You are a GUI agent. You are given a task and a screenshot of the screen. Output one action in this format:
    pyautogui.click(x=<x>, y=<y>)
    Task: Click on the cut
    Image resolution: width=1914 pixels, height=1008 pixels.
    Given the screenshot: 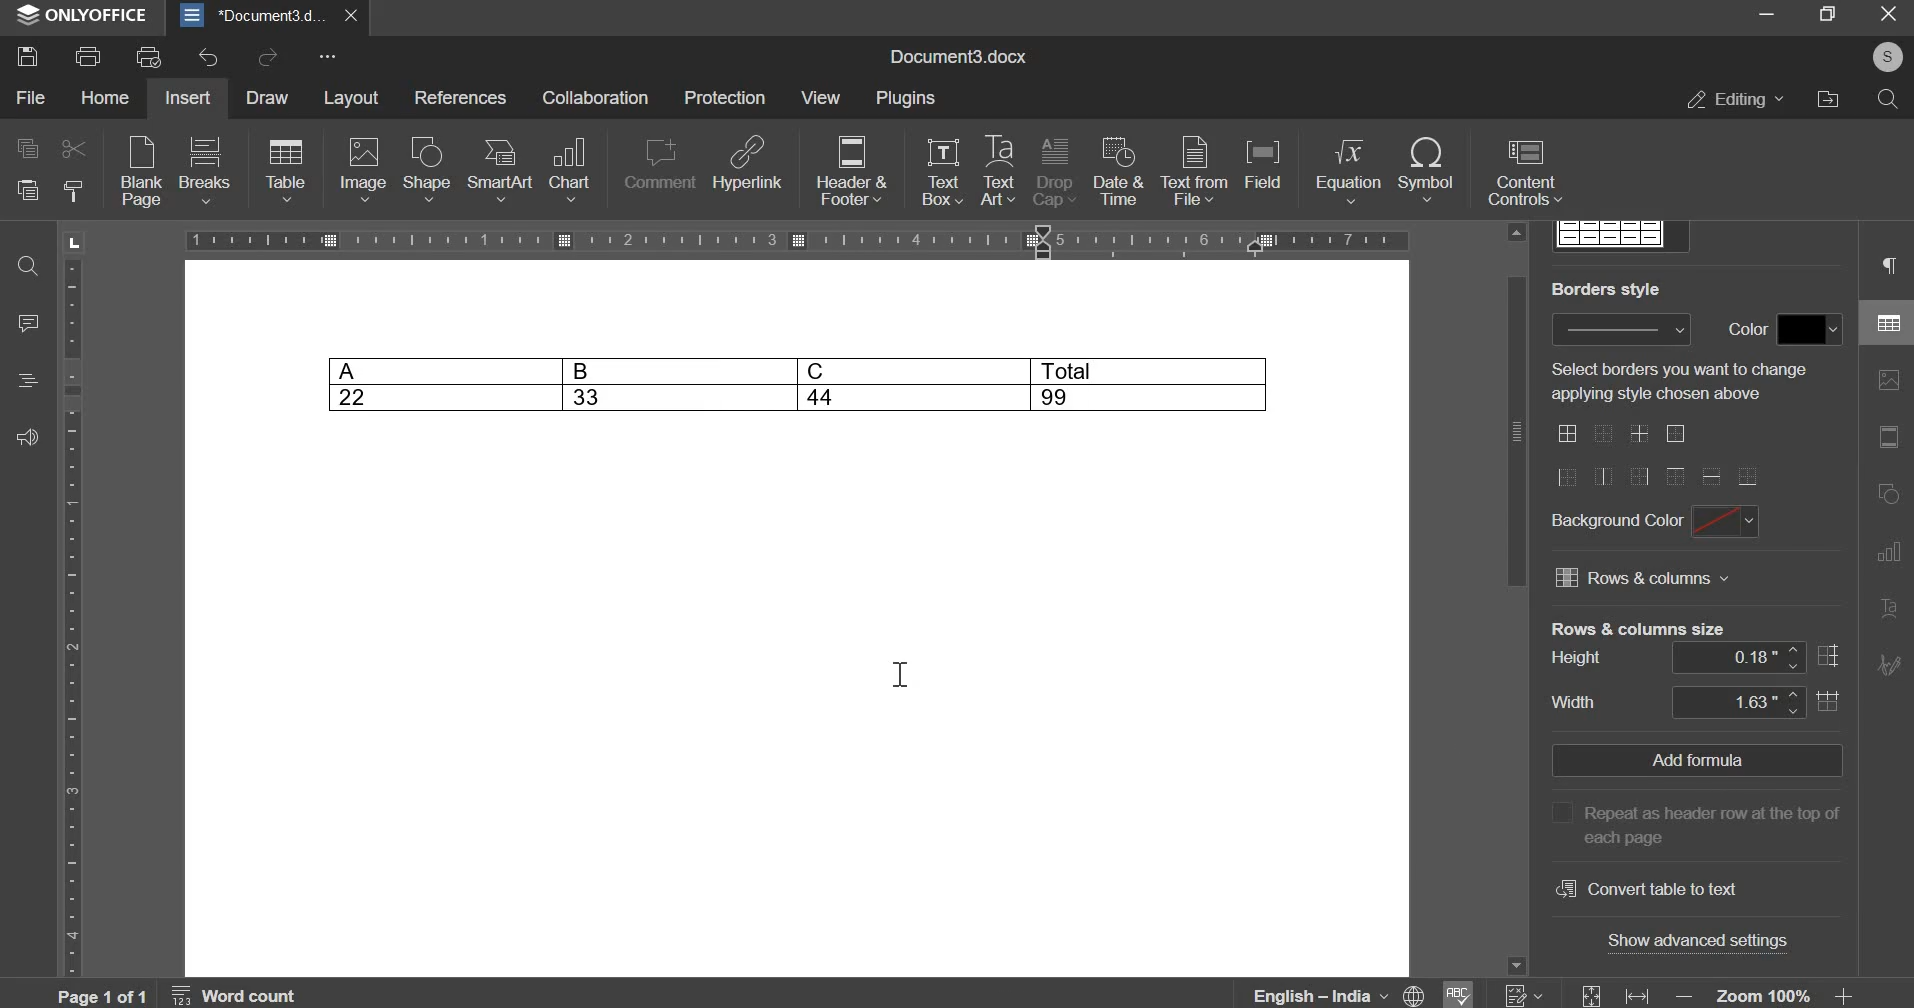 What is the action you would take?
    pyautogui.click(x=74, y=150)
    